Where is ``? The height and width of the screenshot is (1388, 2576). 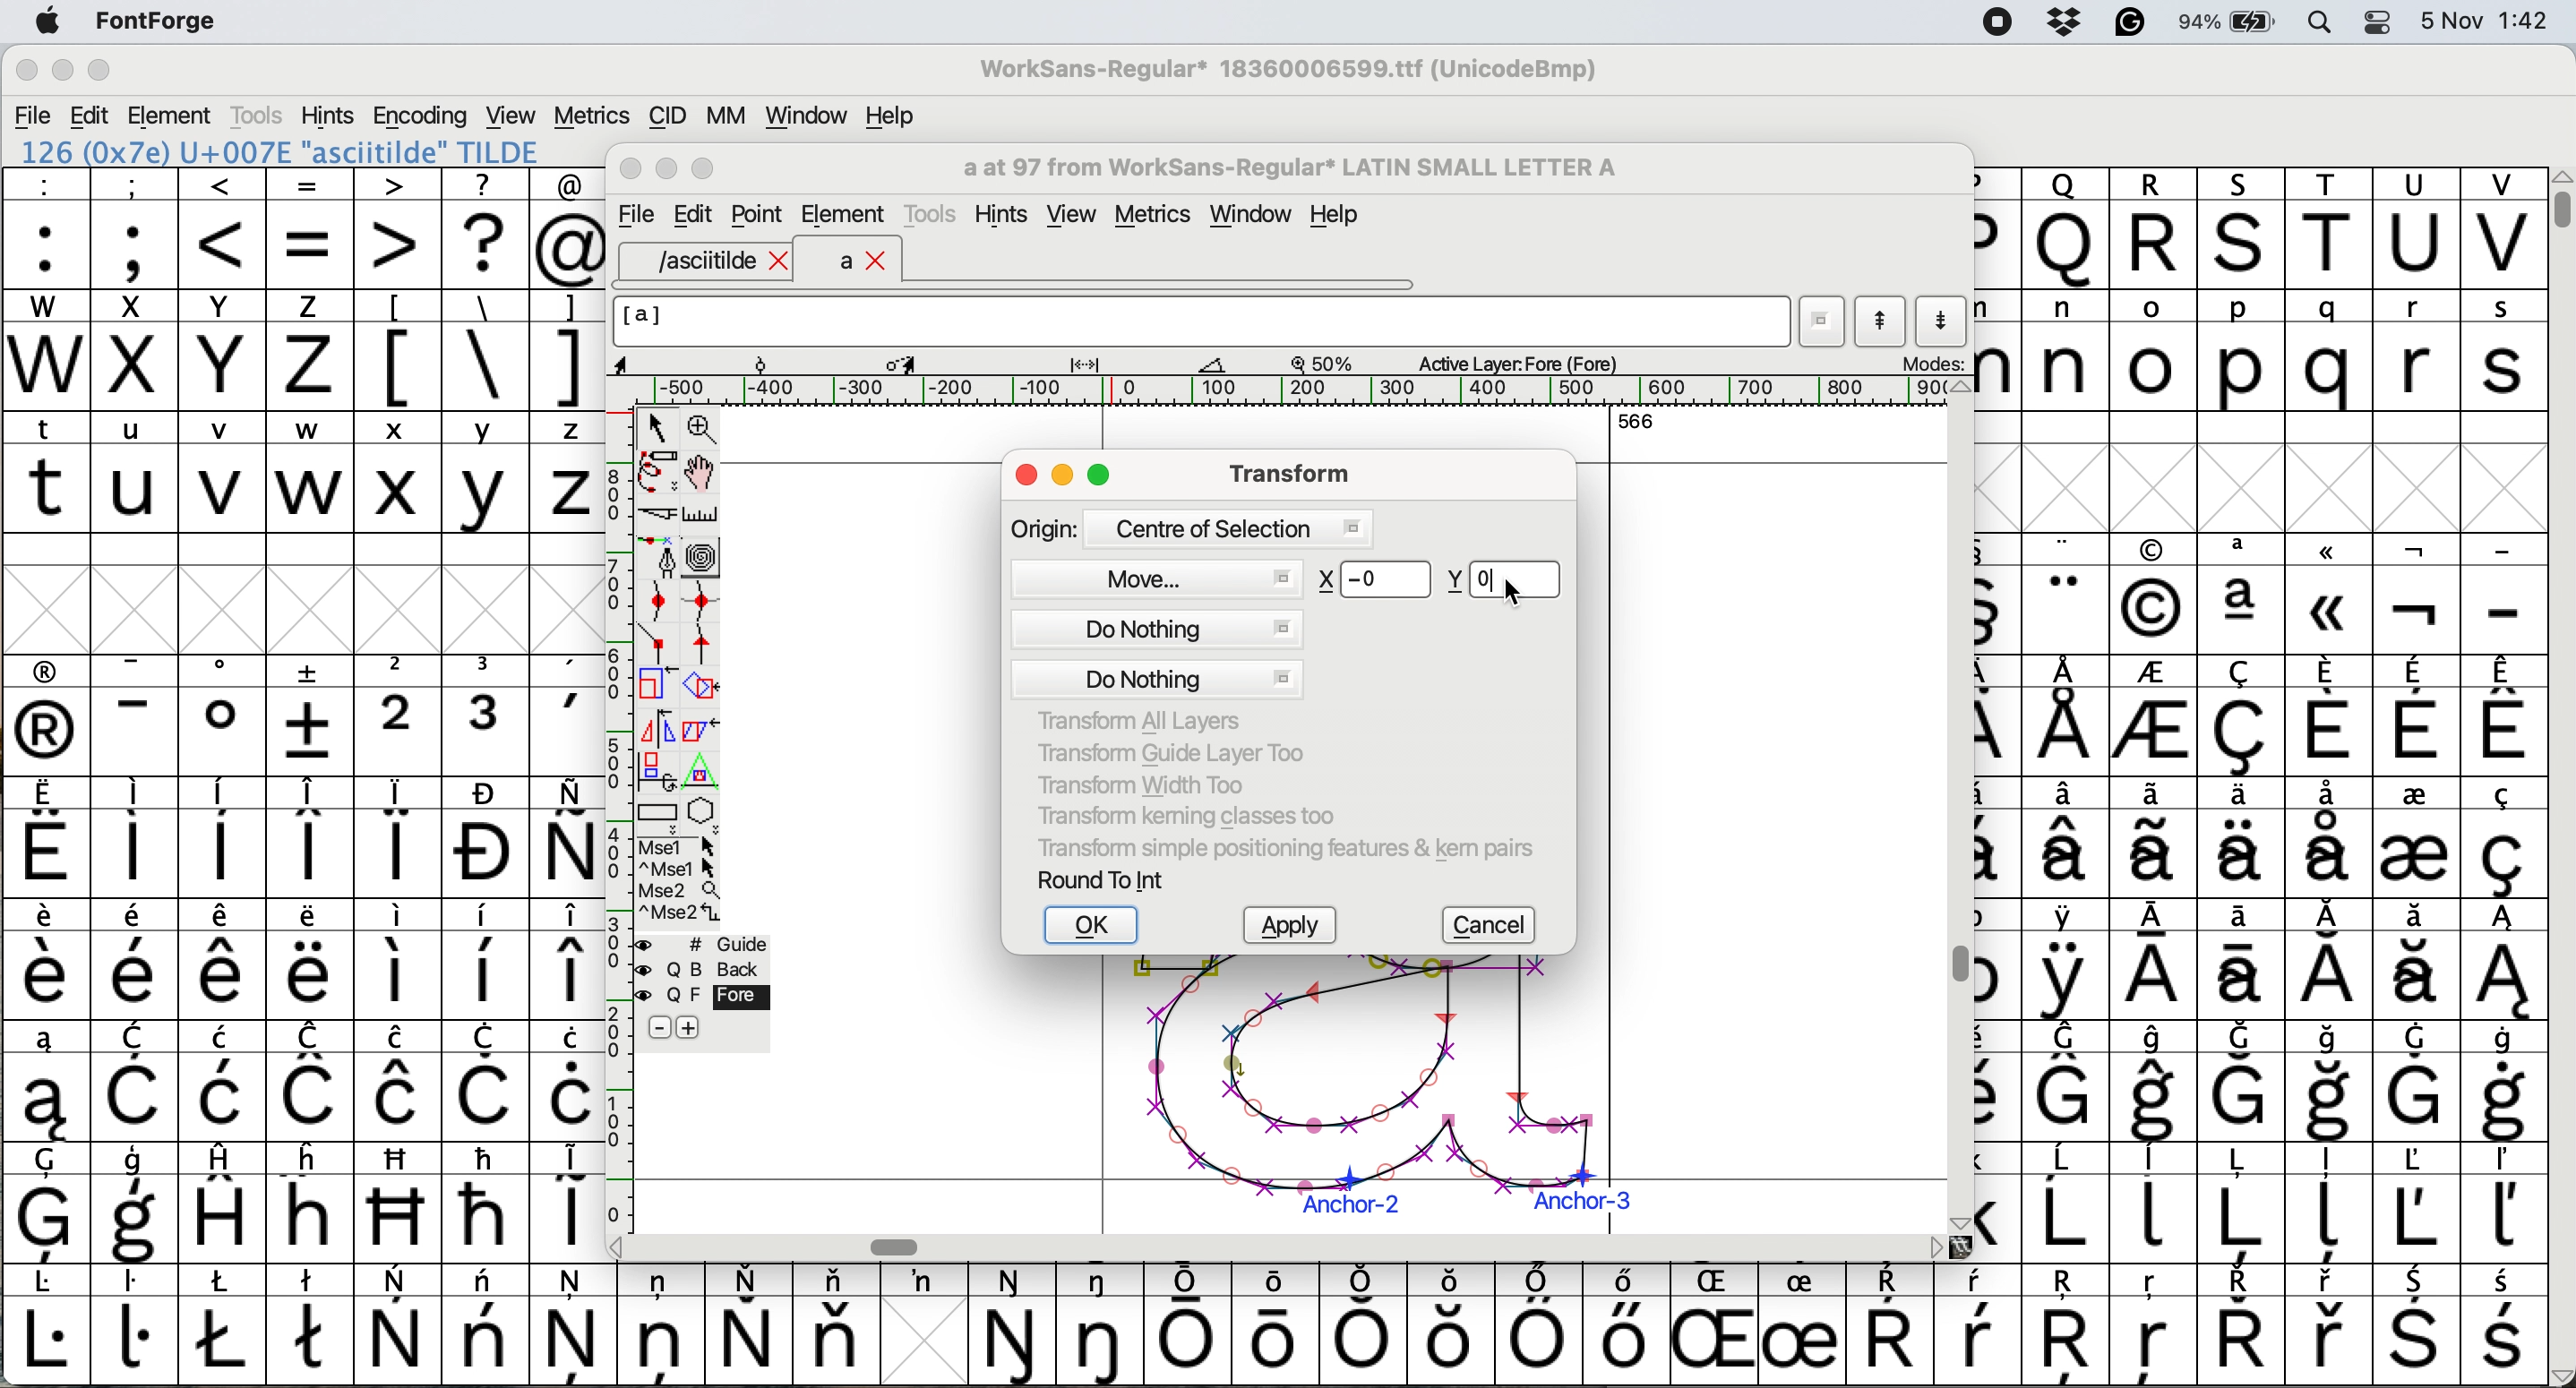  is located at coordinates (2331, 593).